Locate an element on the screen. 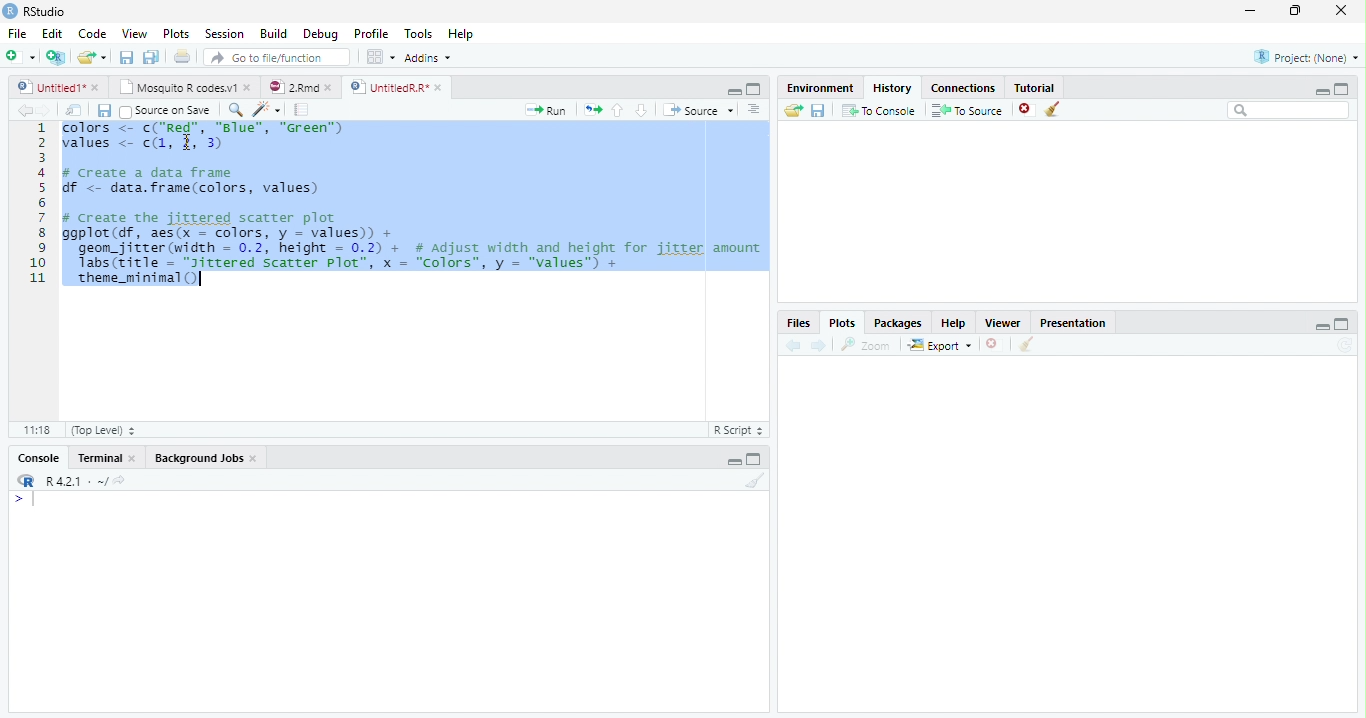 This screenshot has height=718, width=1366. Load history from an existing file is located at coordinates (793, 110).